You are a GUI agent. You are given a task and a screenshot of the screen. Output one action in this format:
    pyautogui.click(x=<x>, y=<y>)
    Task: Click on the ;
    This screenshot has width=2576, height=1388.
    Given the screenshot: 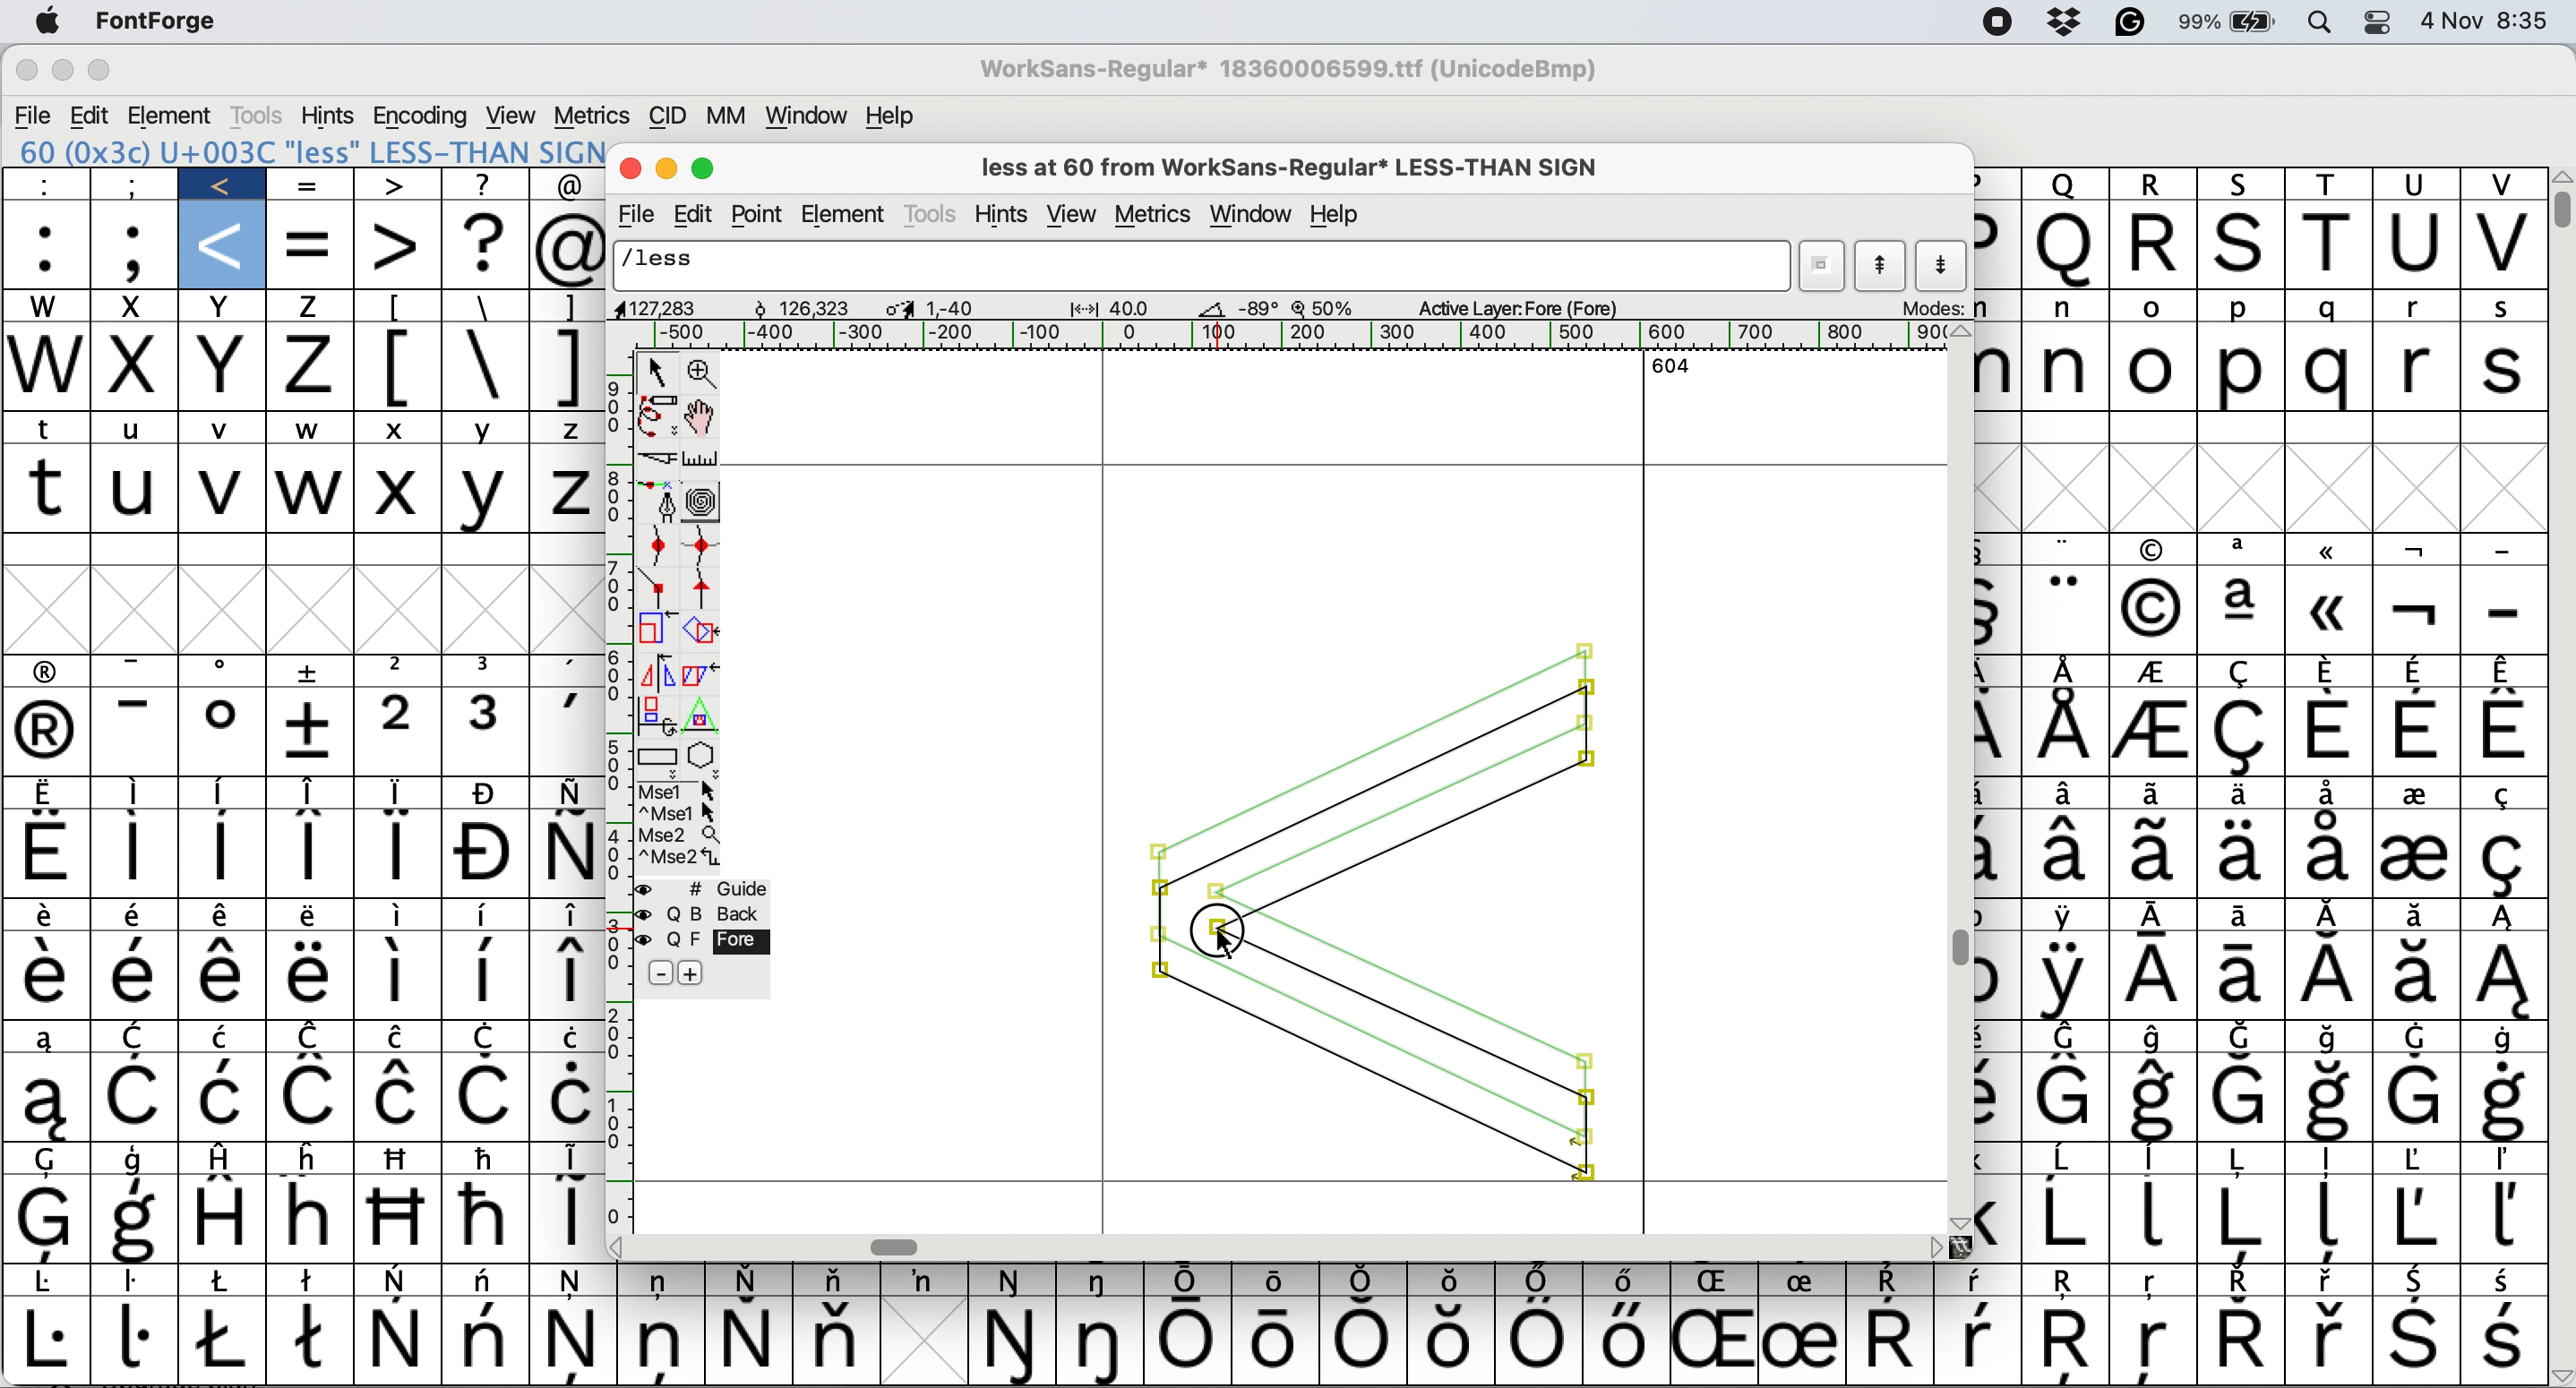 What is the action you would take?
    pyautogui.click(x=135, y=246)
    